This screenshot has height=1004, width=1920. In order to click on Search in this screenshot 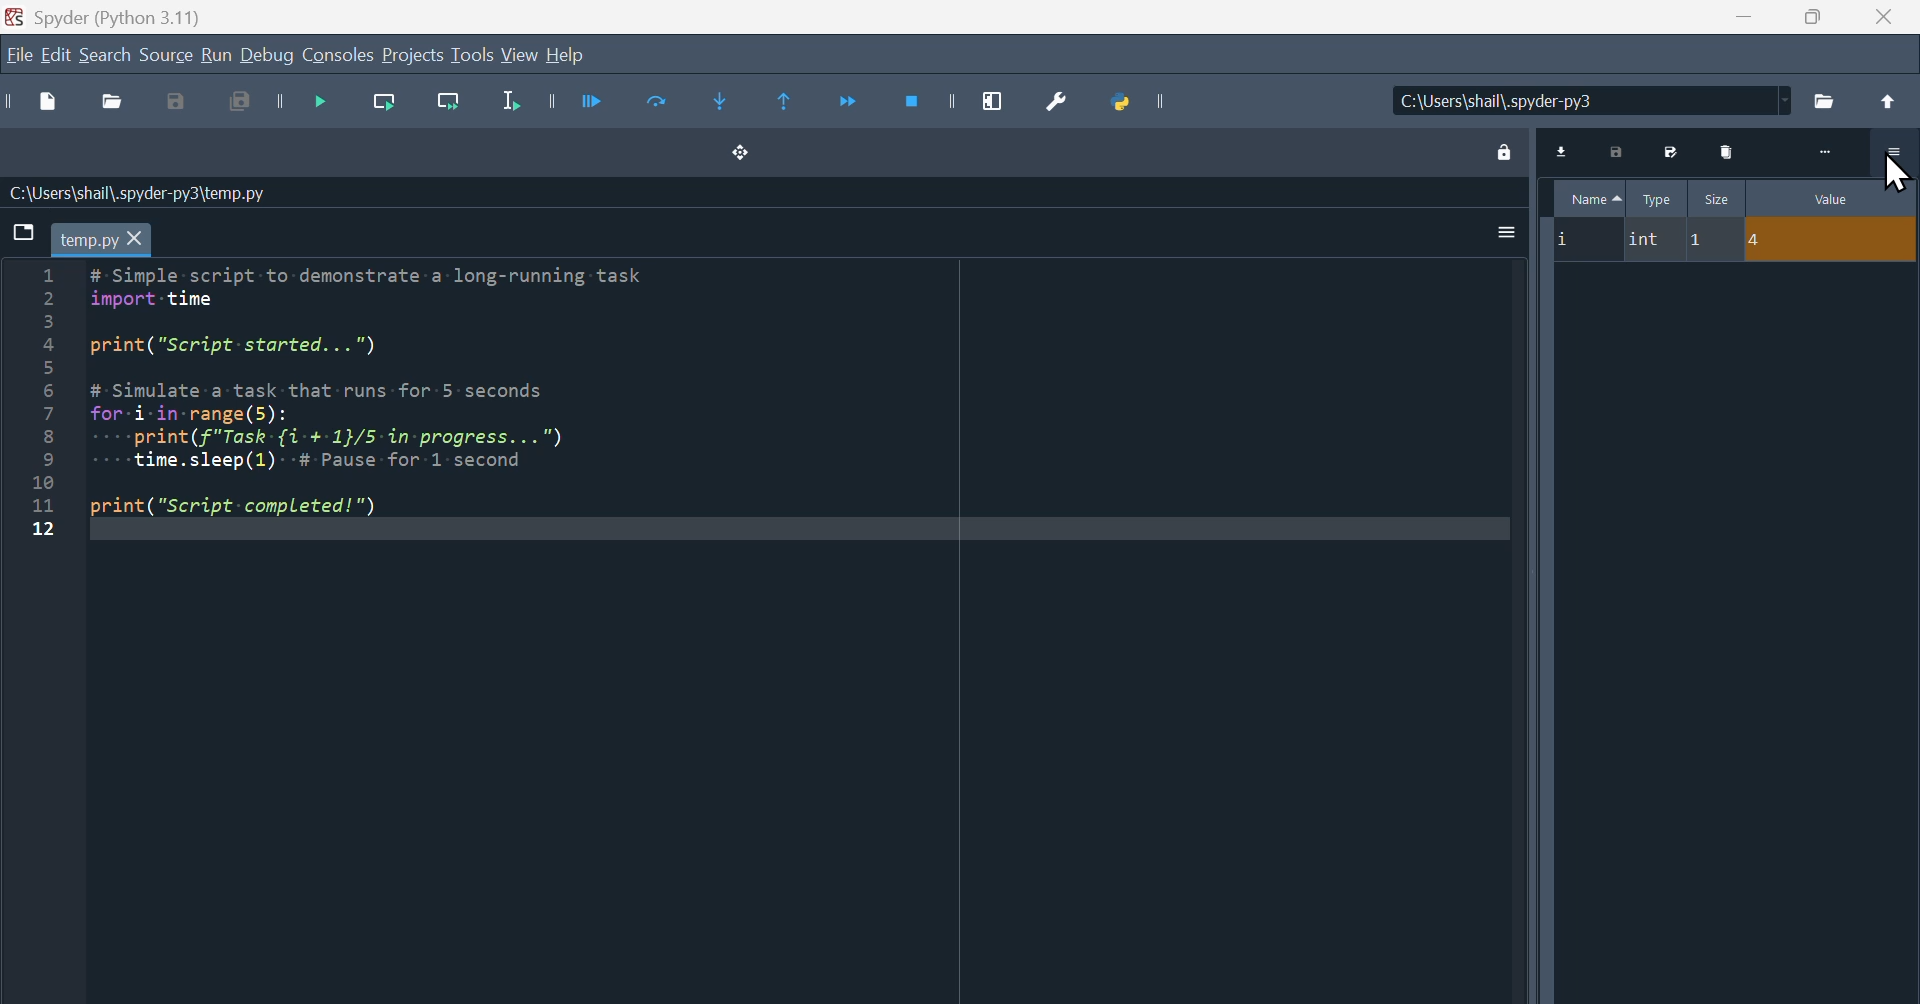, I will do `click(106, 53)`.